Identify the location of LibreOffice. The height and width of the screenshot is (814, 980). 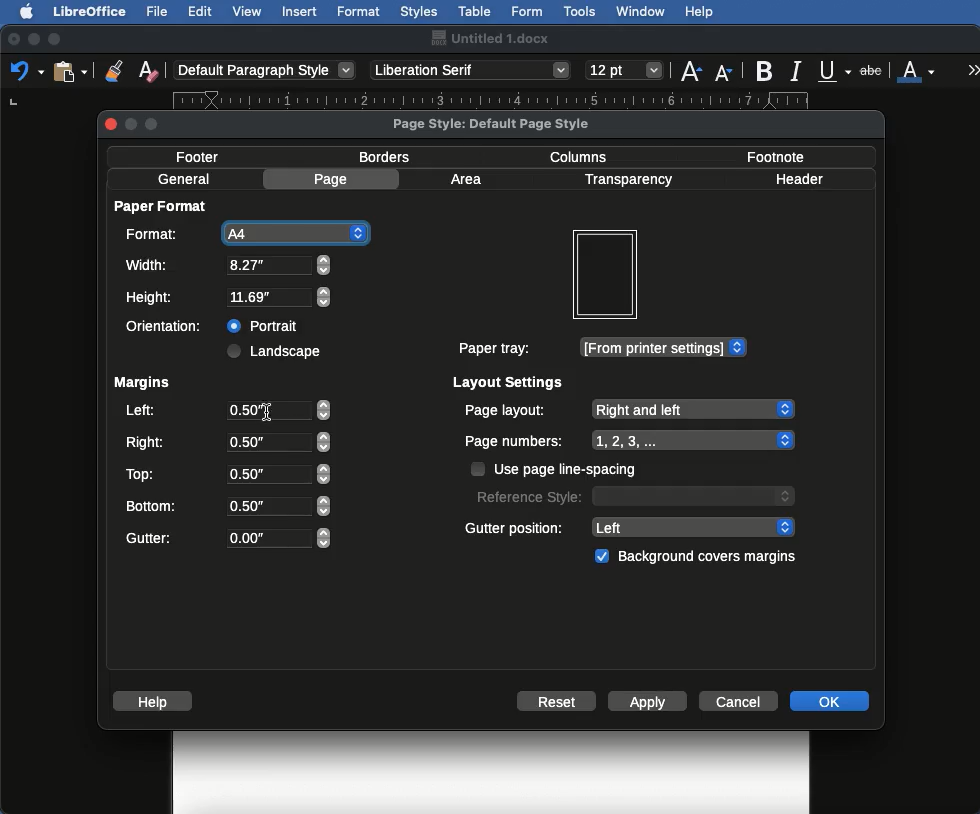
(89, 11).